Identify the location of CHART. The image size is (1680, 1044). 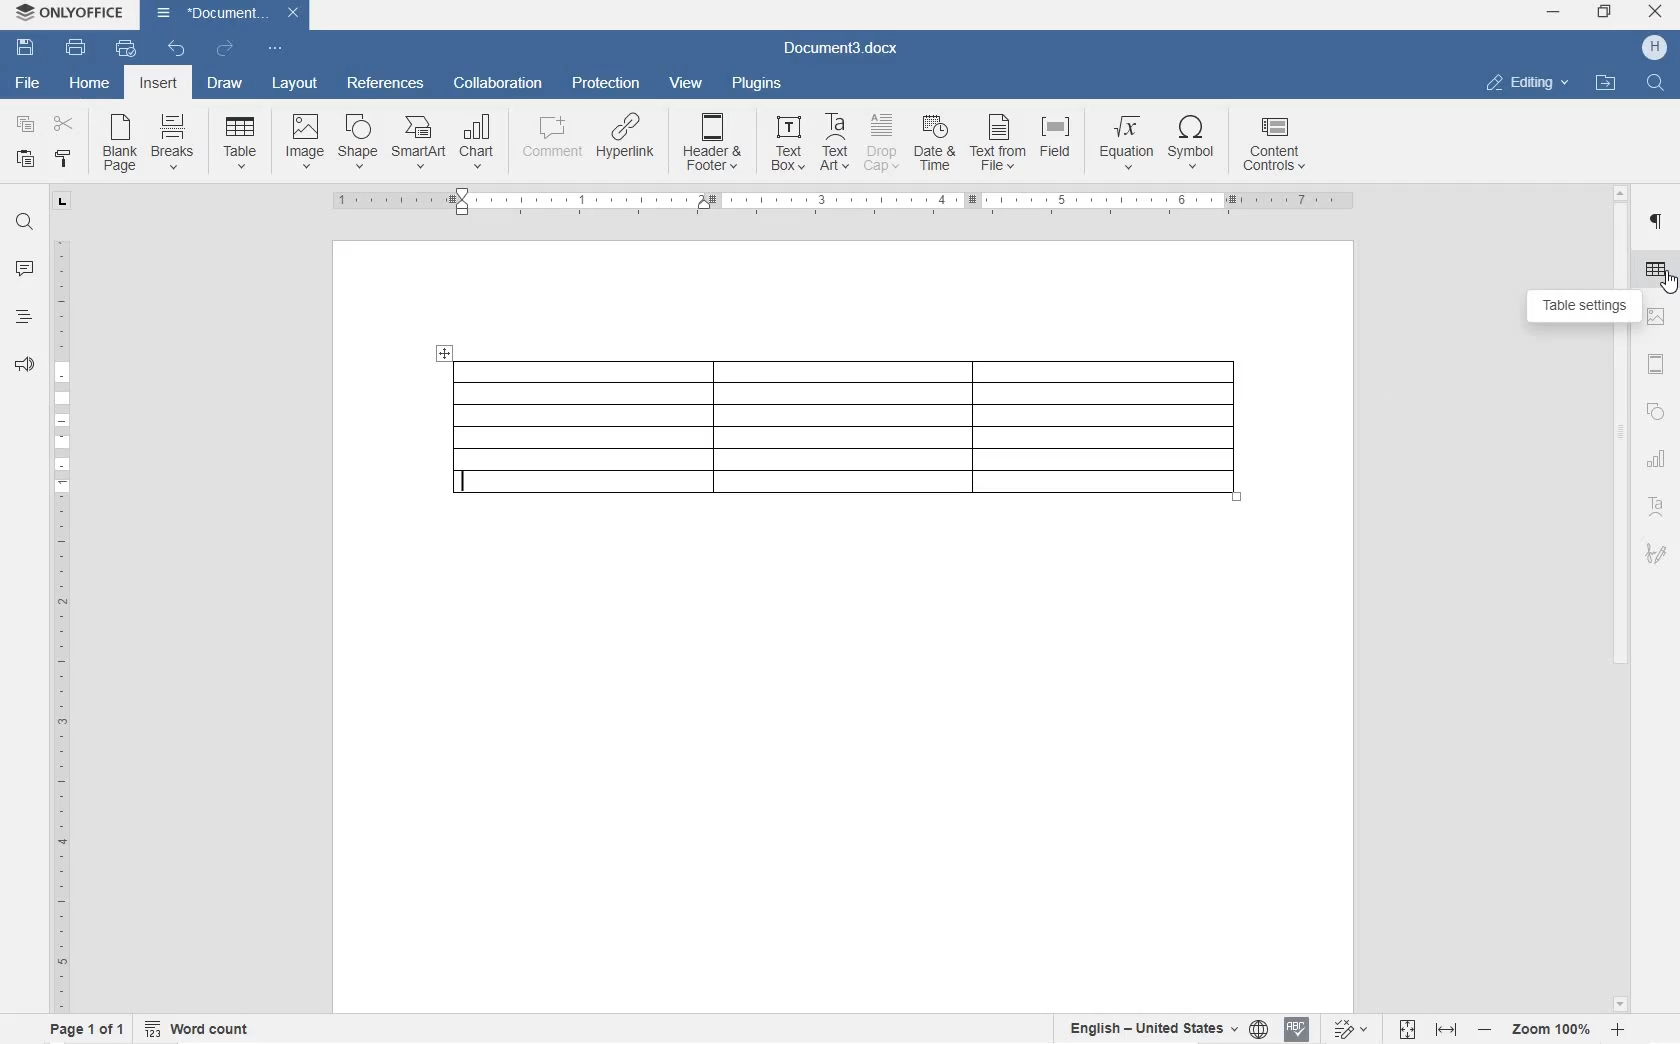
(476, 145).